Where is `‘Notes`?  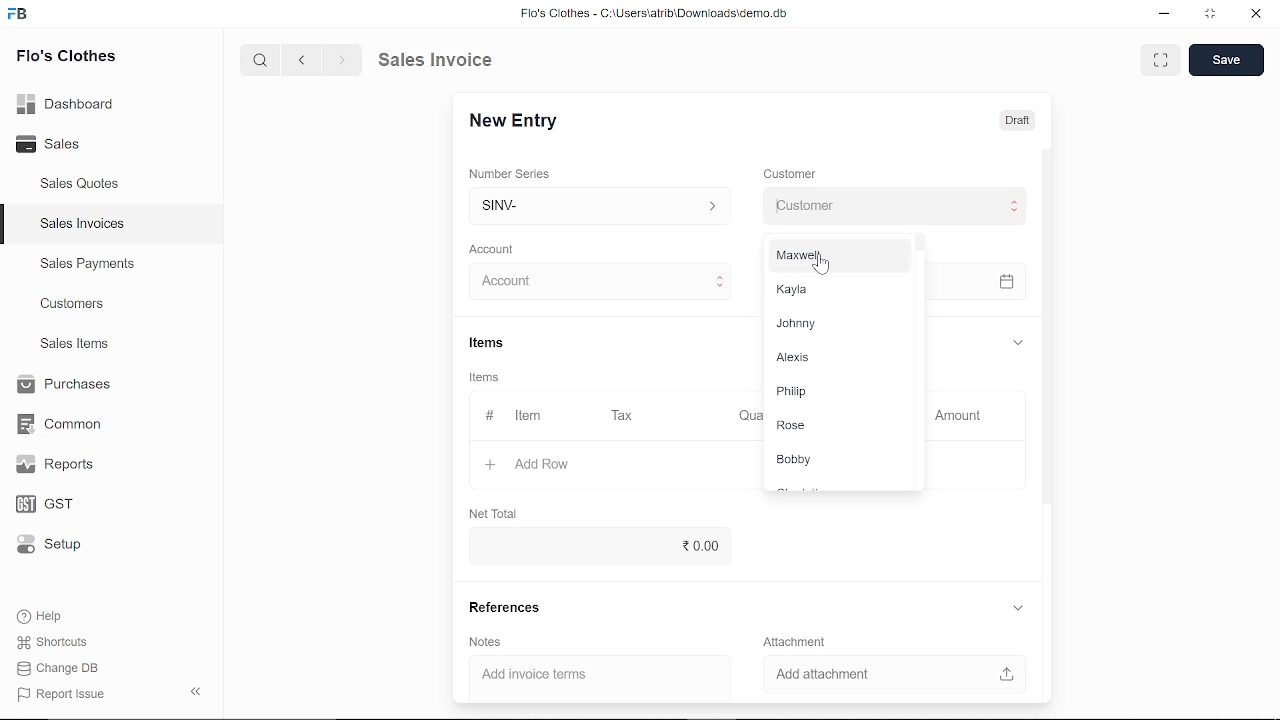
‘Notes is located at coordinates (489, 642).